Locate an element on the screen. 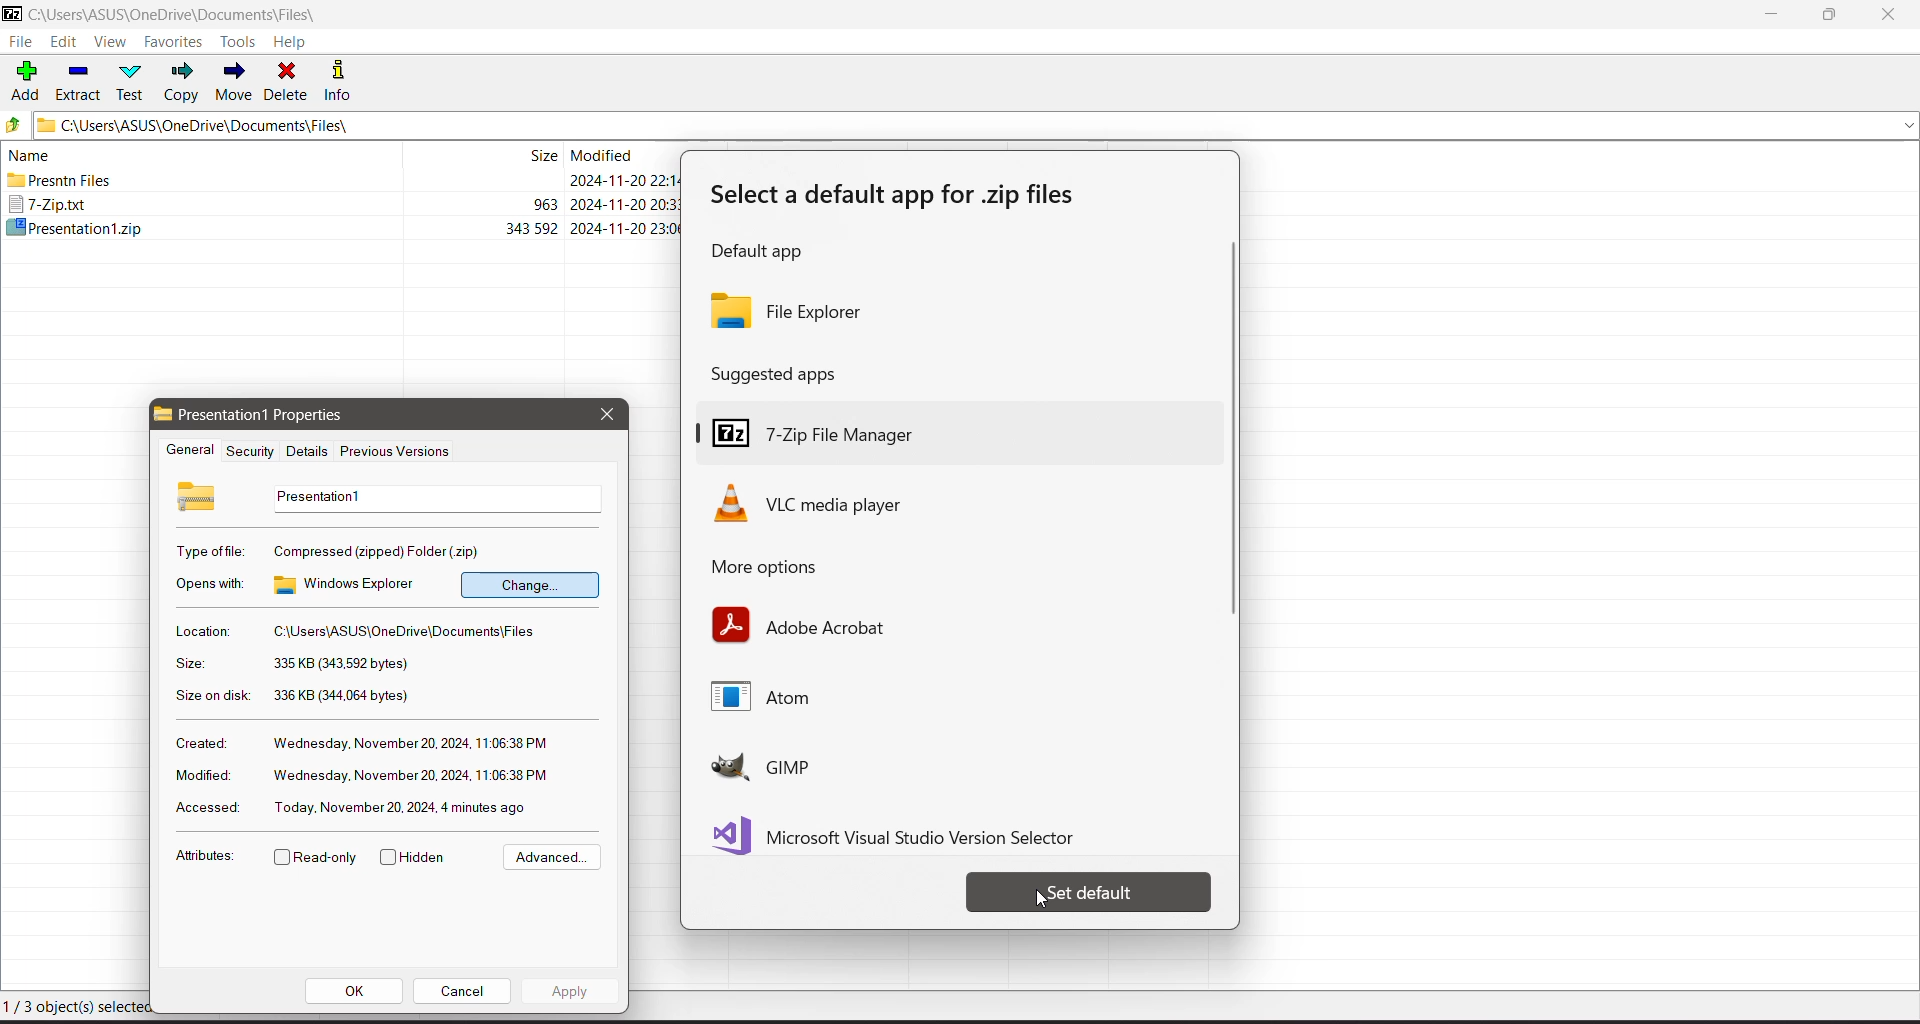  Select a default app for .zip files is located at coordinates (901, 196).